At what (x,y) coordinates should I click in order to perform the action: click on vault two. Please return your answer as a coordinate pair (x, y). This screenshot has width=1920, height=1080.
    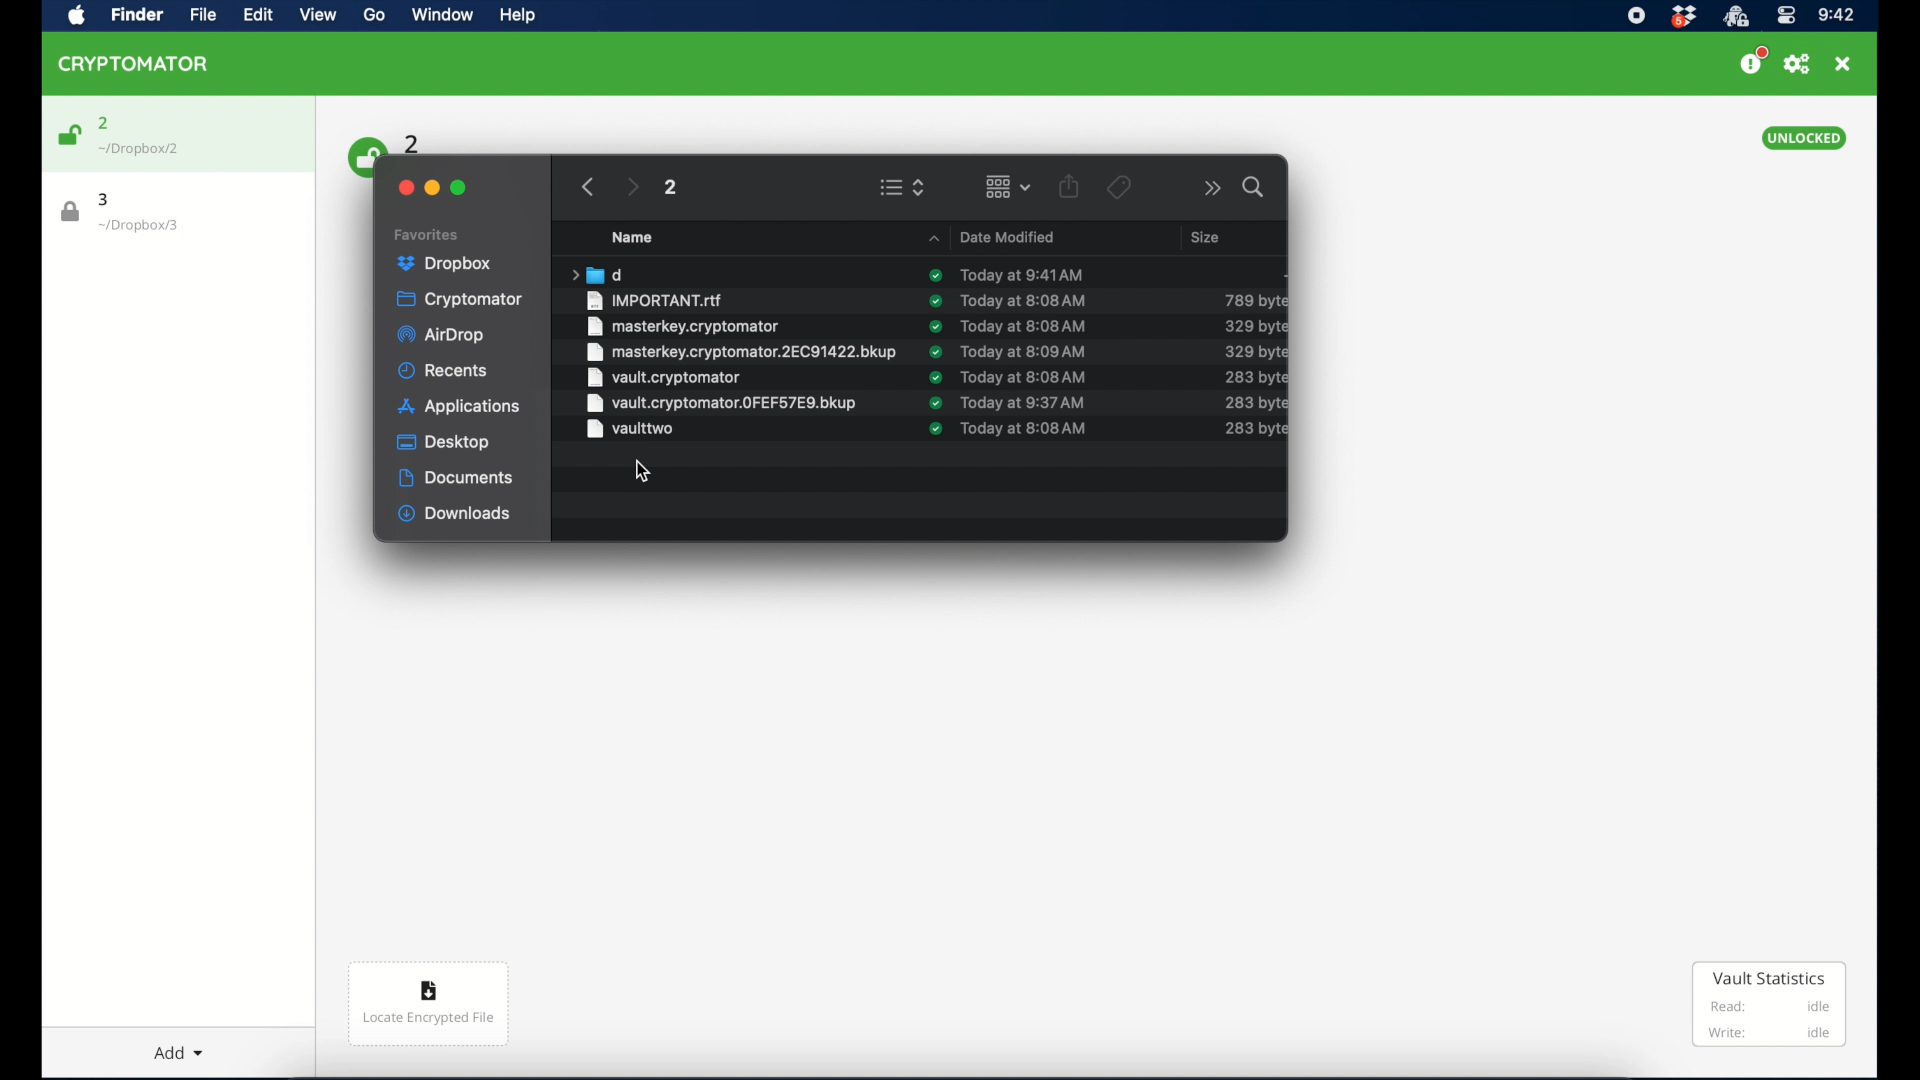
    Looking at the image, I should click on (632, 429).